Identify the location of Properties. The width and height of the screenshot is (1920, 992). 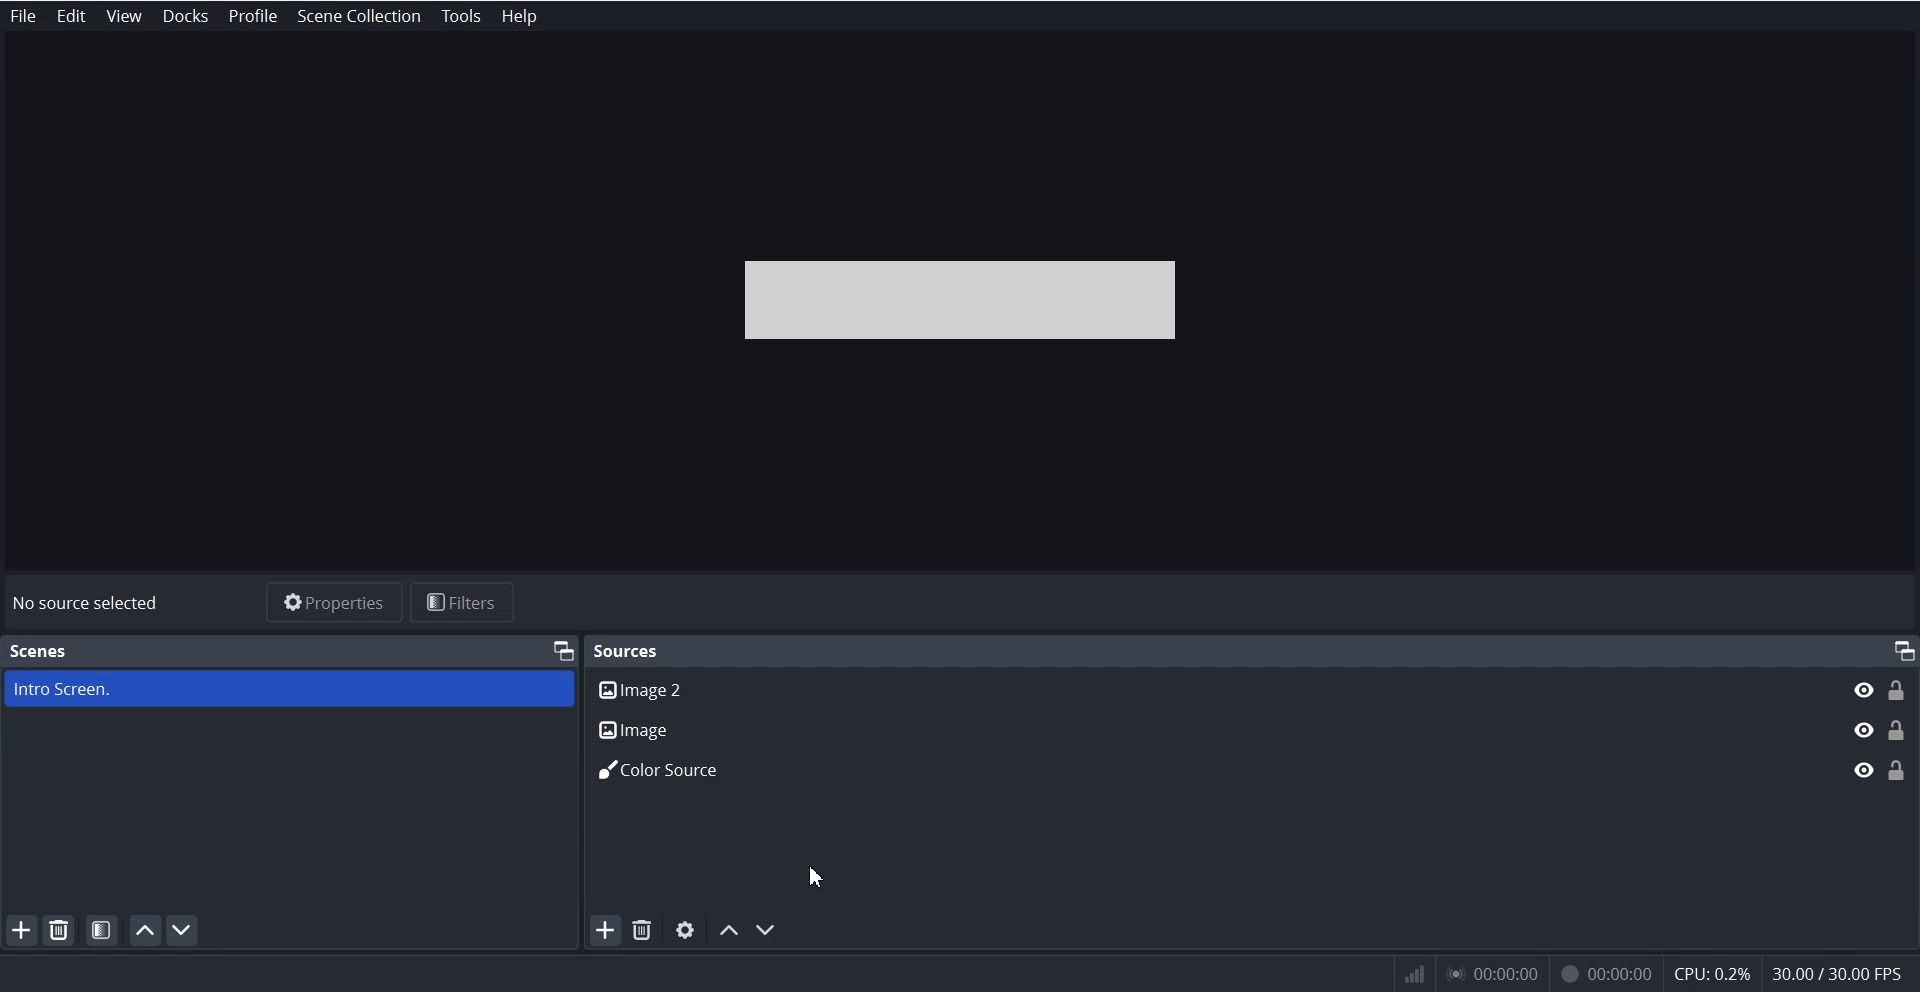
(333, 601).